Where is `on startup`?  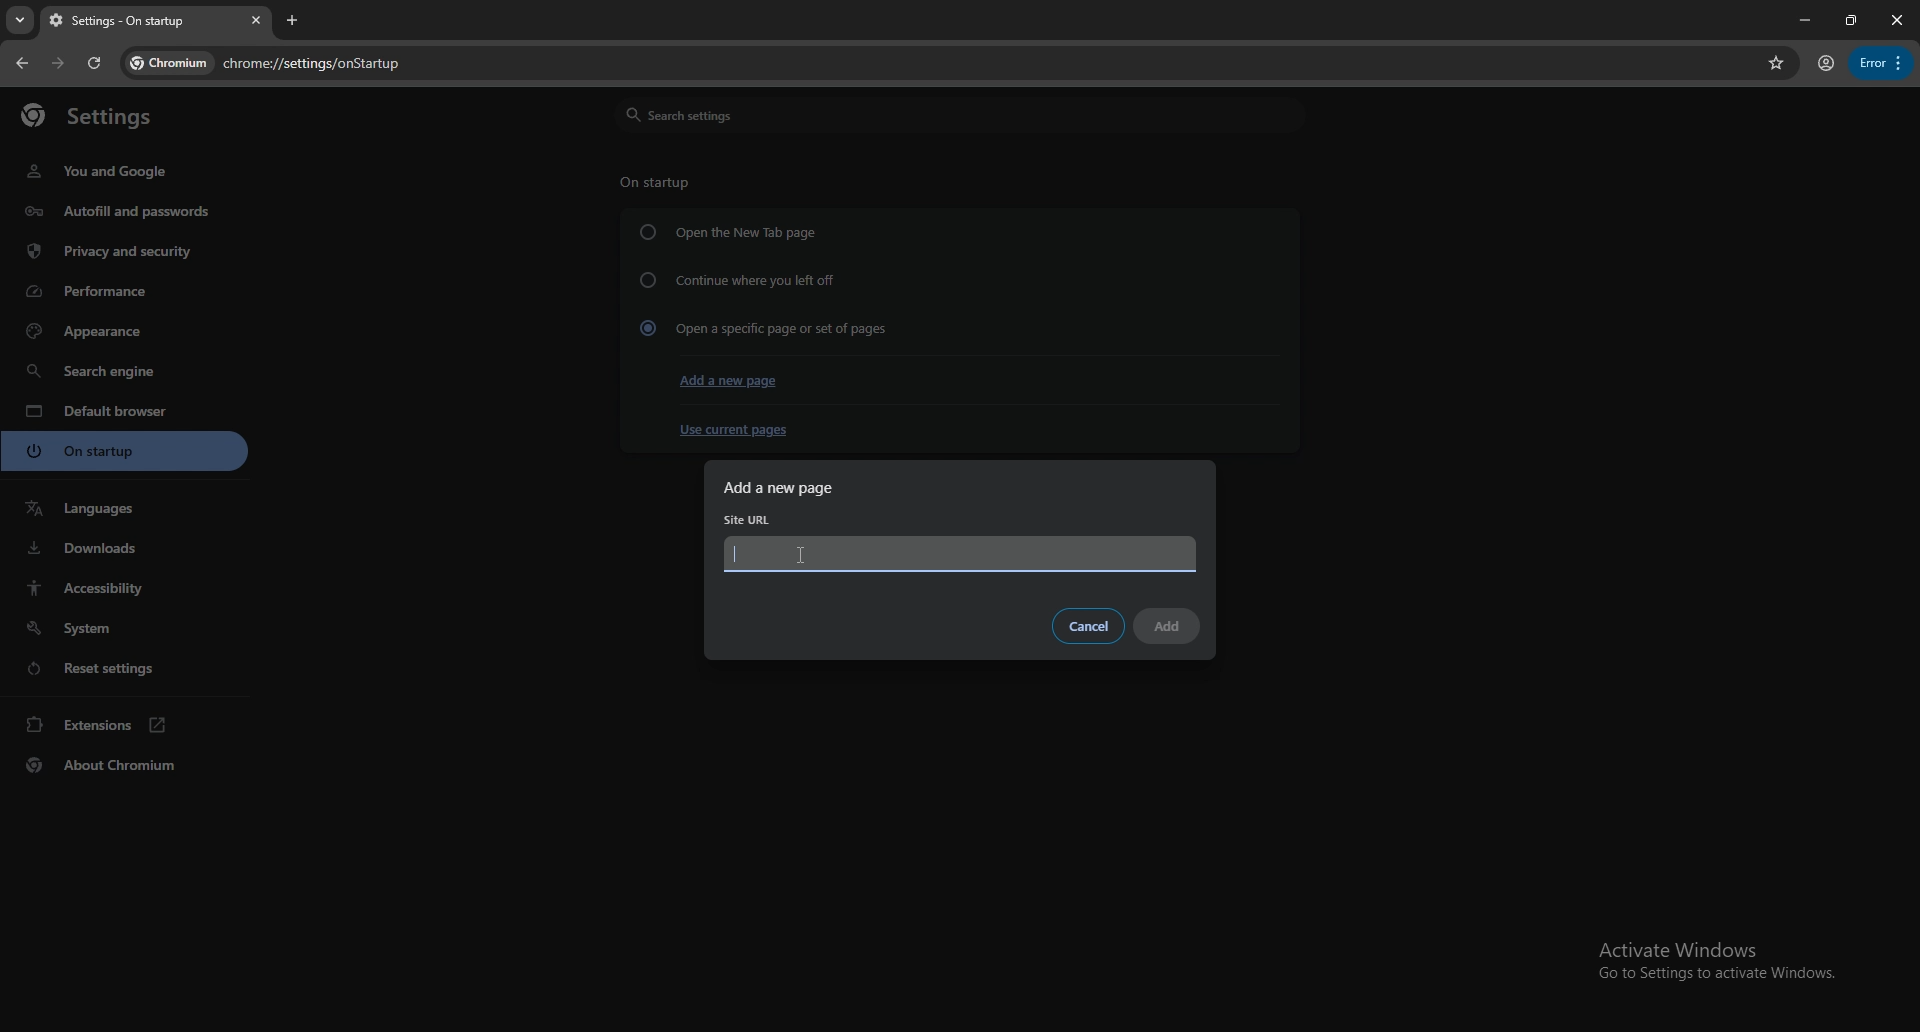
on startup is located at coordinates (127, 450).